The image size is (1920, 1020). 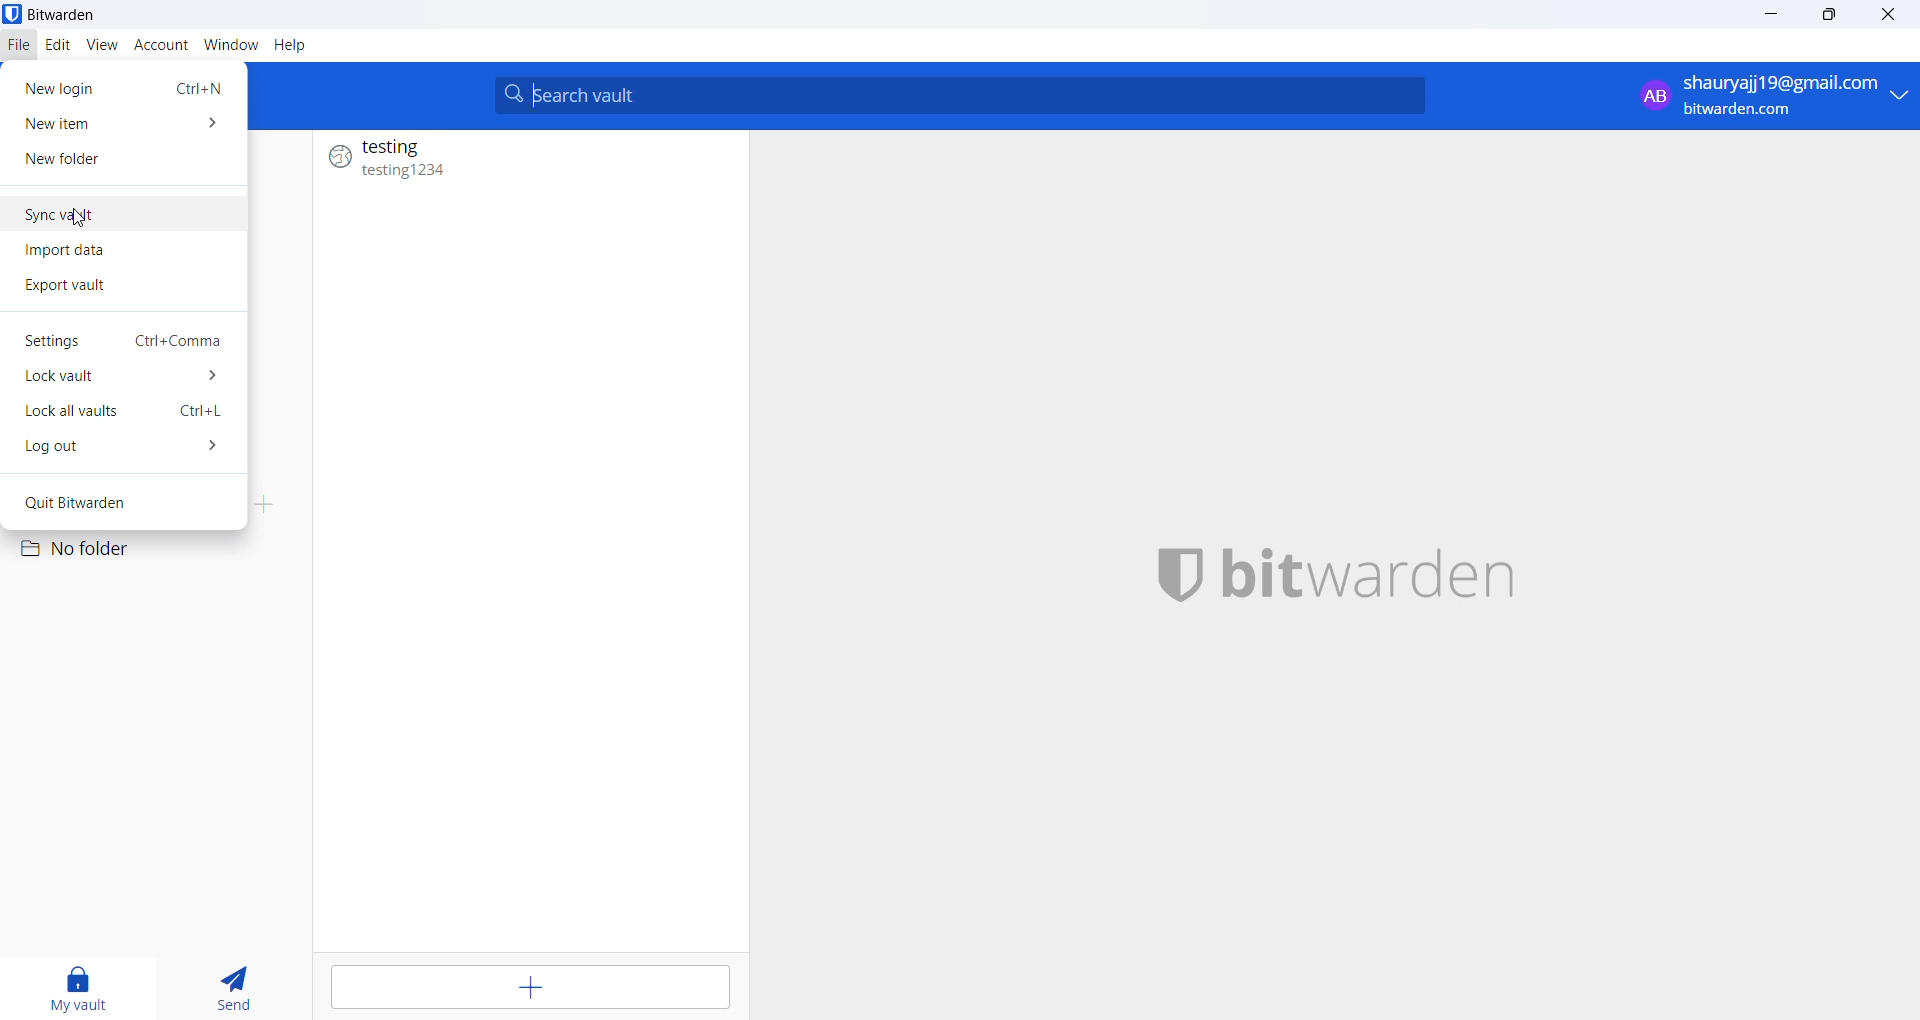 I want to click on search vault, so click(x=957, y=96).